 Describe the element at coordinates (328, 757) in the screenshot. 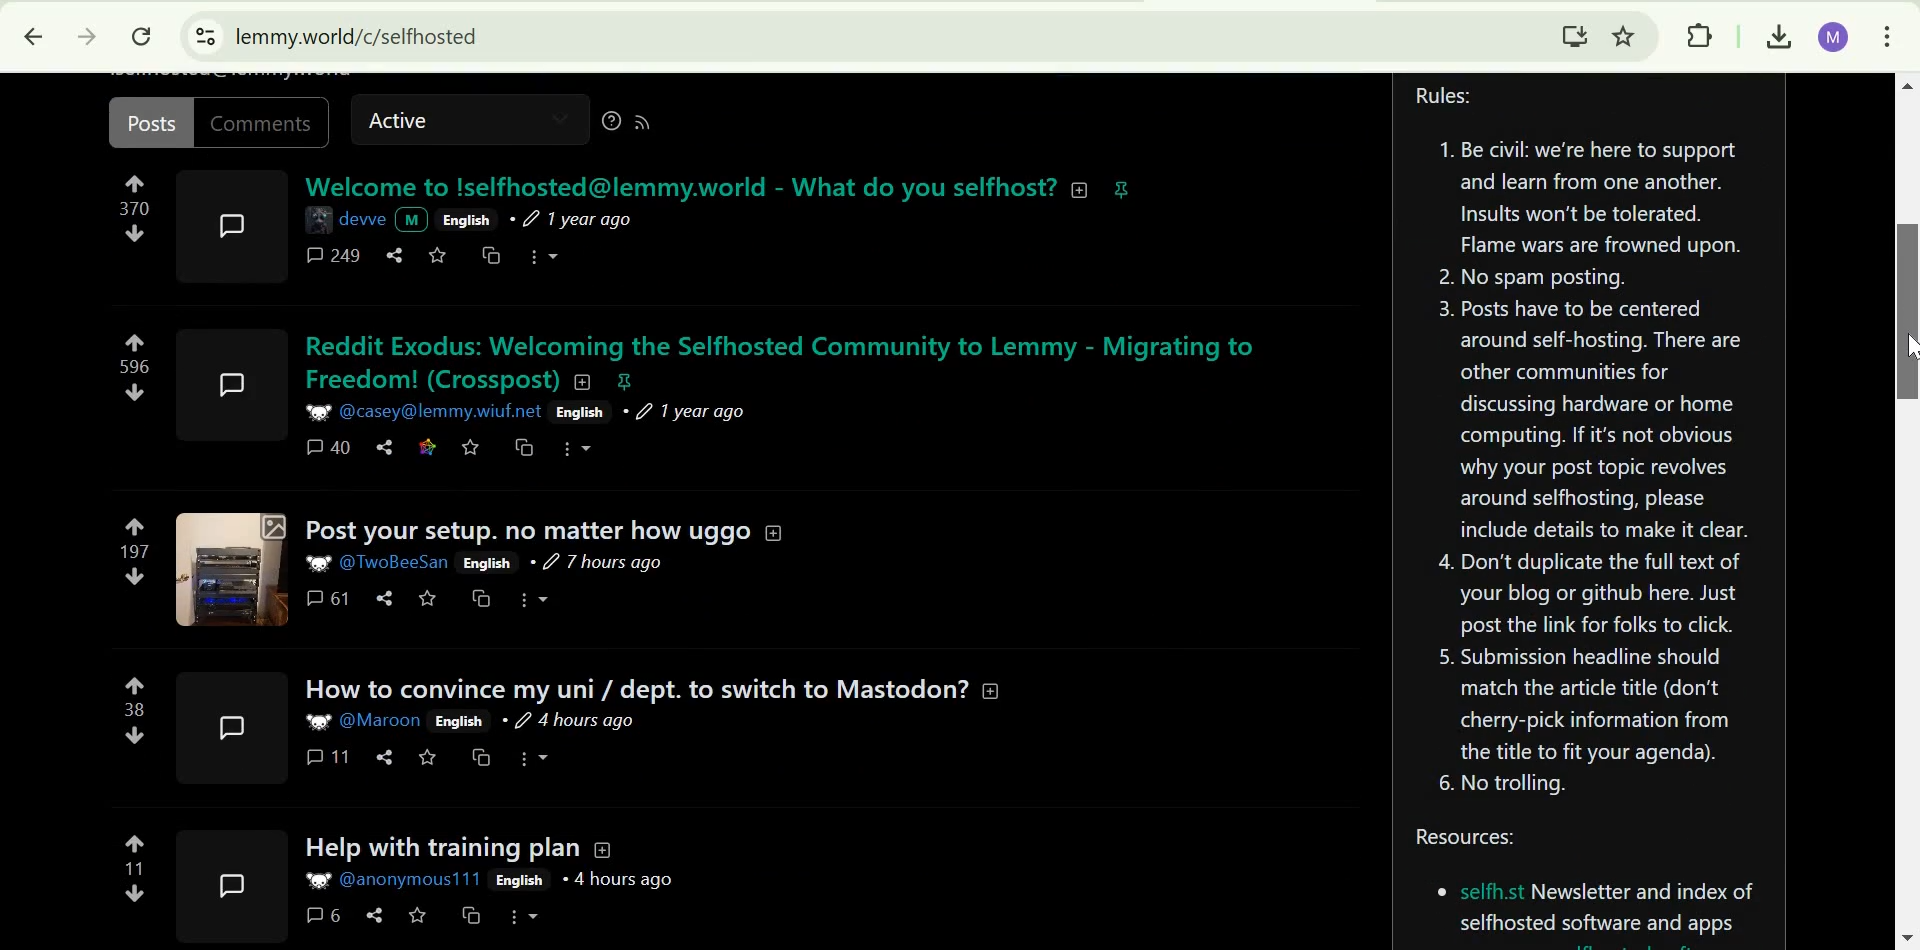

I see `11 comments` at that location.